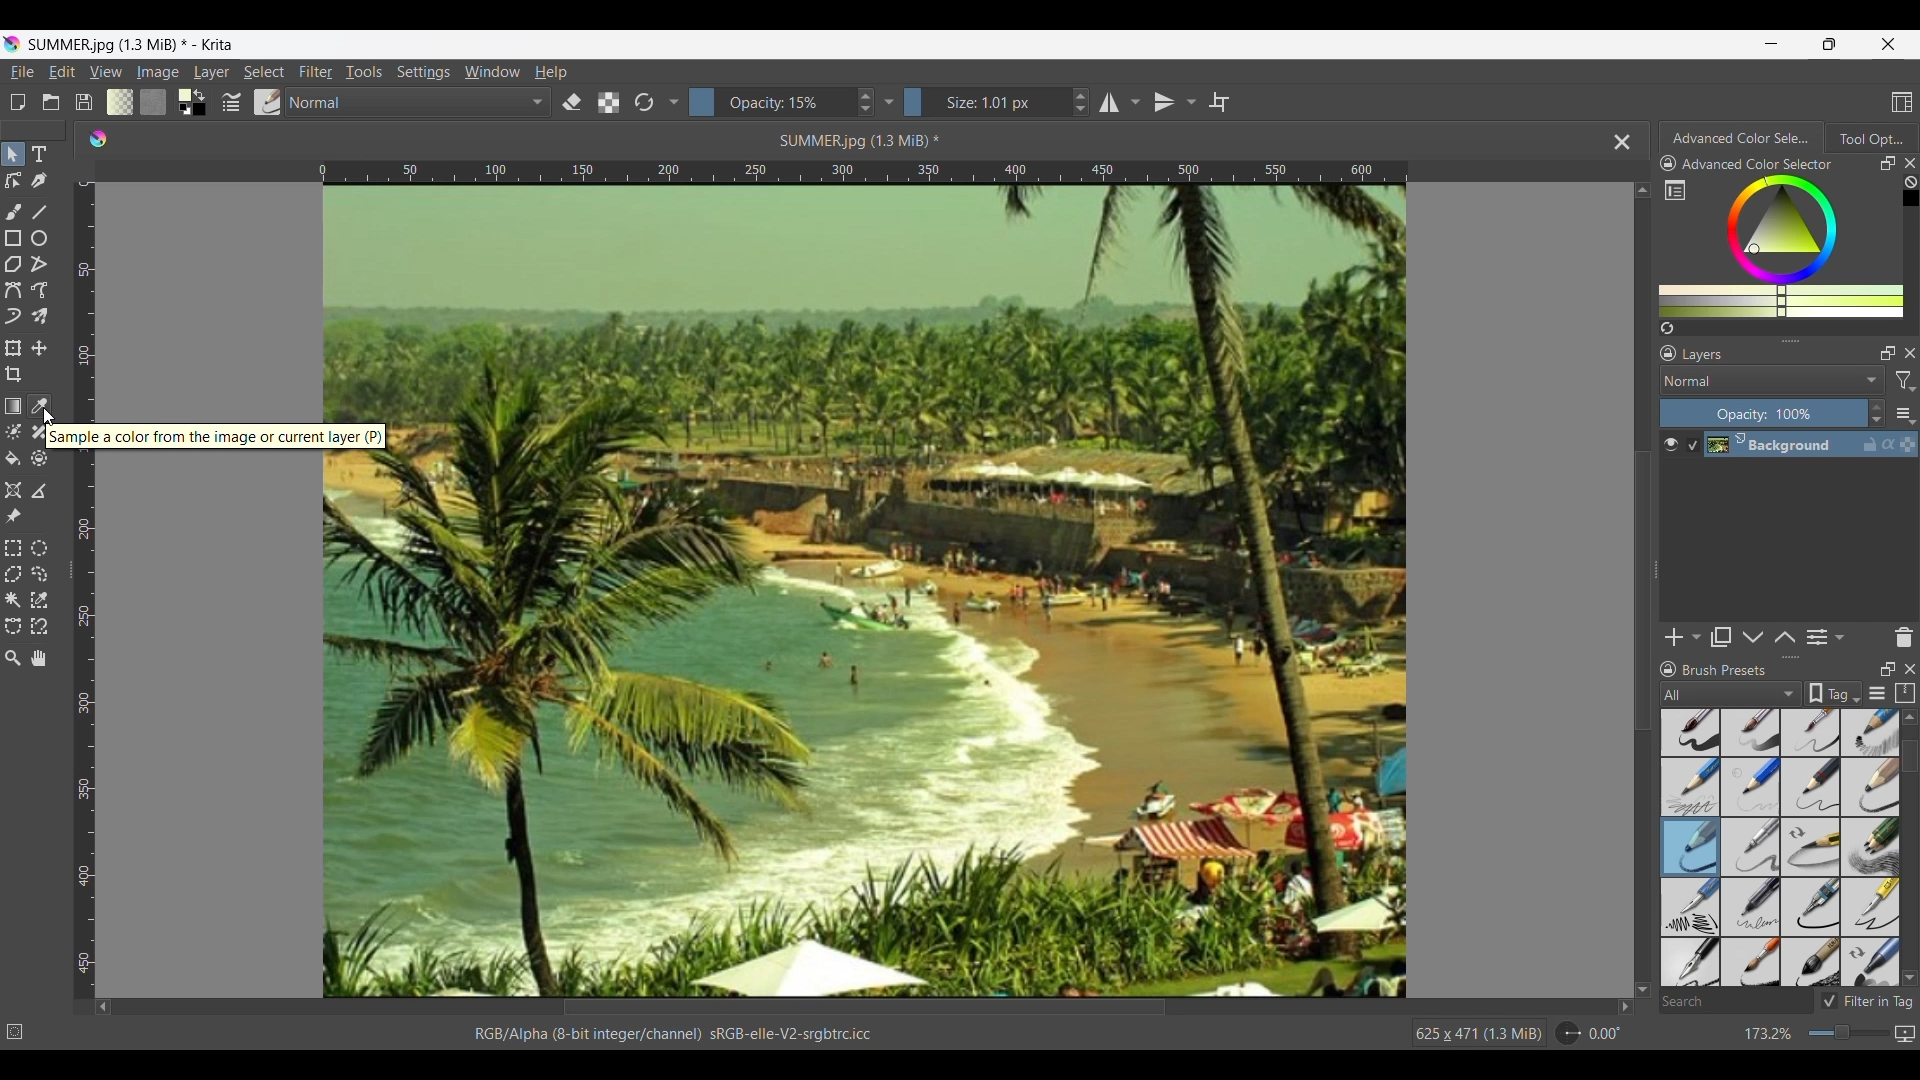 The height and width of the screenshot is (1080, 1920). What do you see at coordinates (12, 348) in the screenshot?
I see `Transform a layer or selection ` at bounding box center [12, 348].